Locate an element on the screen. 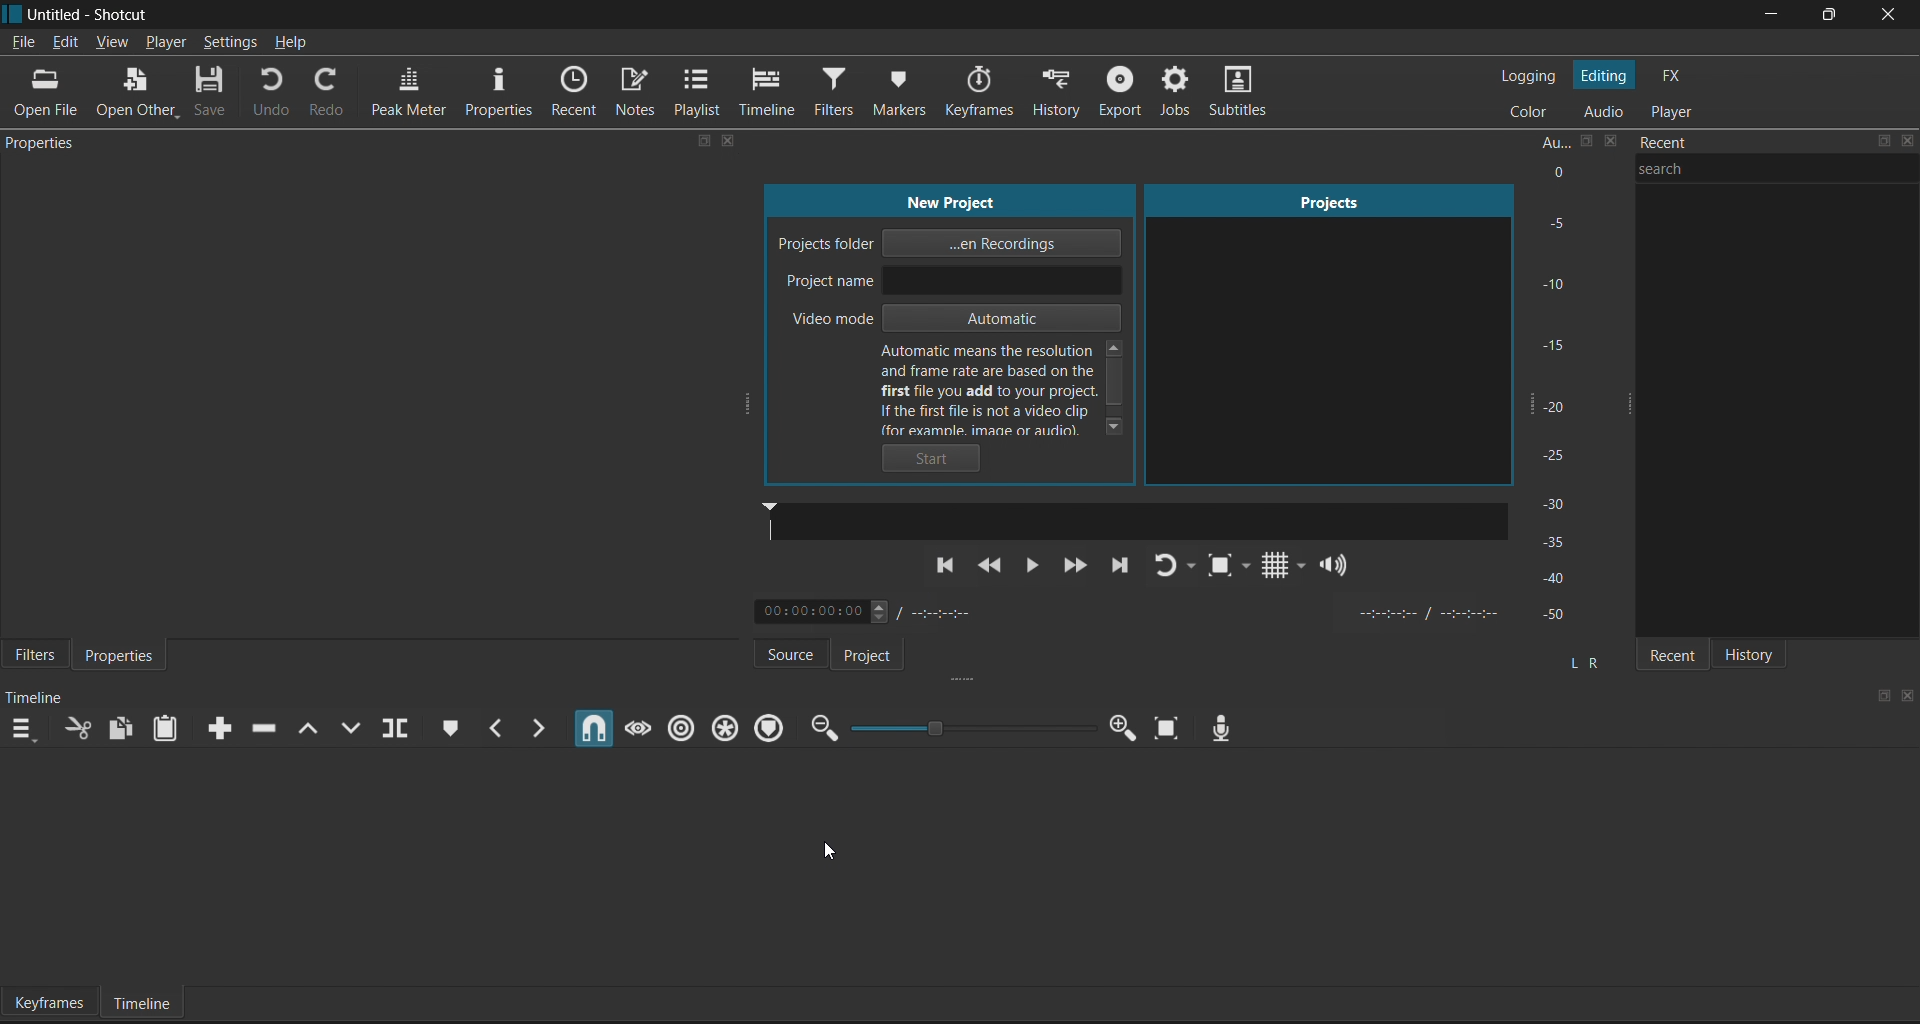  maximize is located at coordinates (705, 142).